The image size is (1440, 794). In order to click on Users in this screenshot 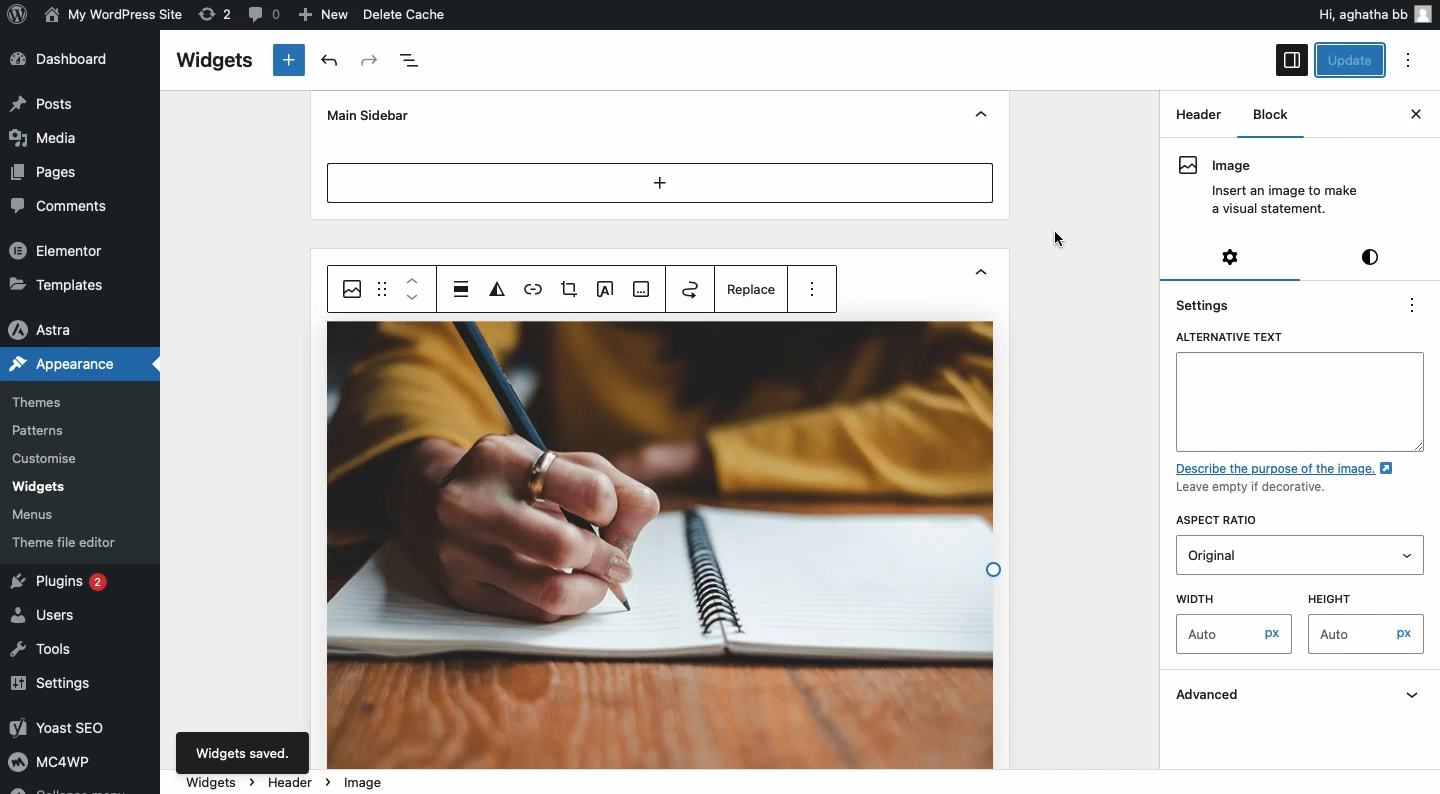, I will do `click(48, 613)`.